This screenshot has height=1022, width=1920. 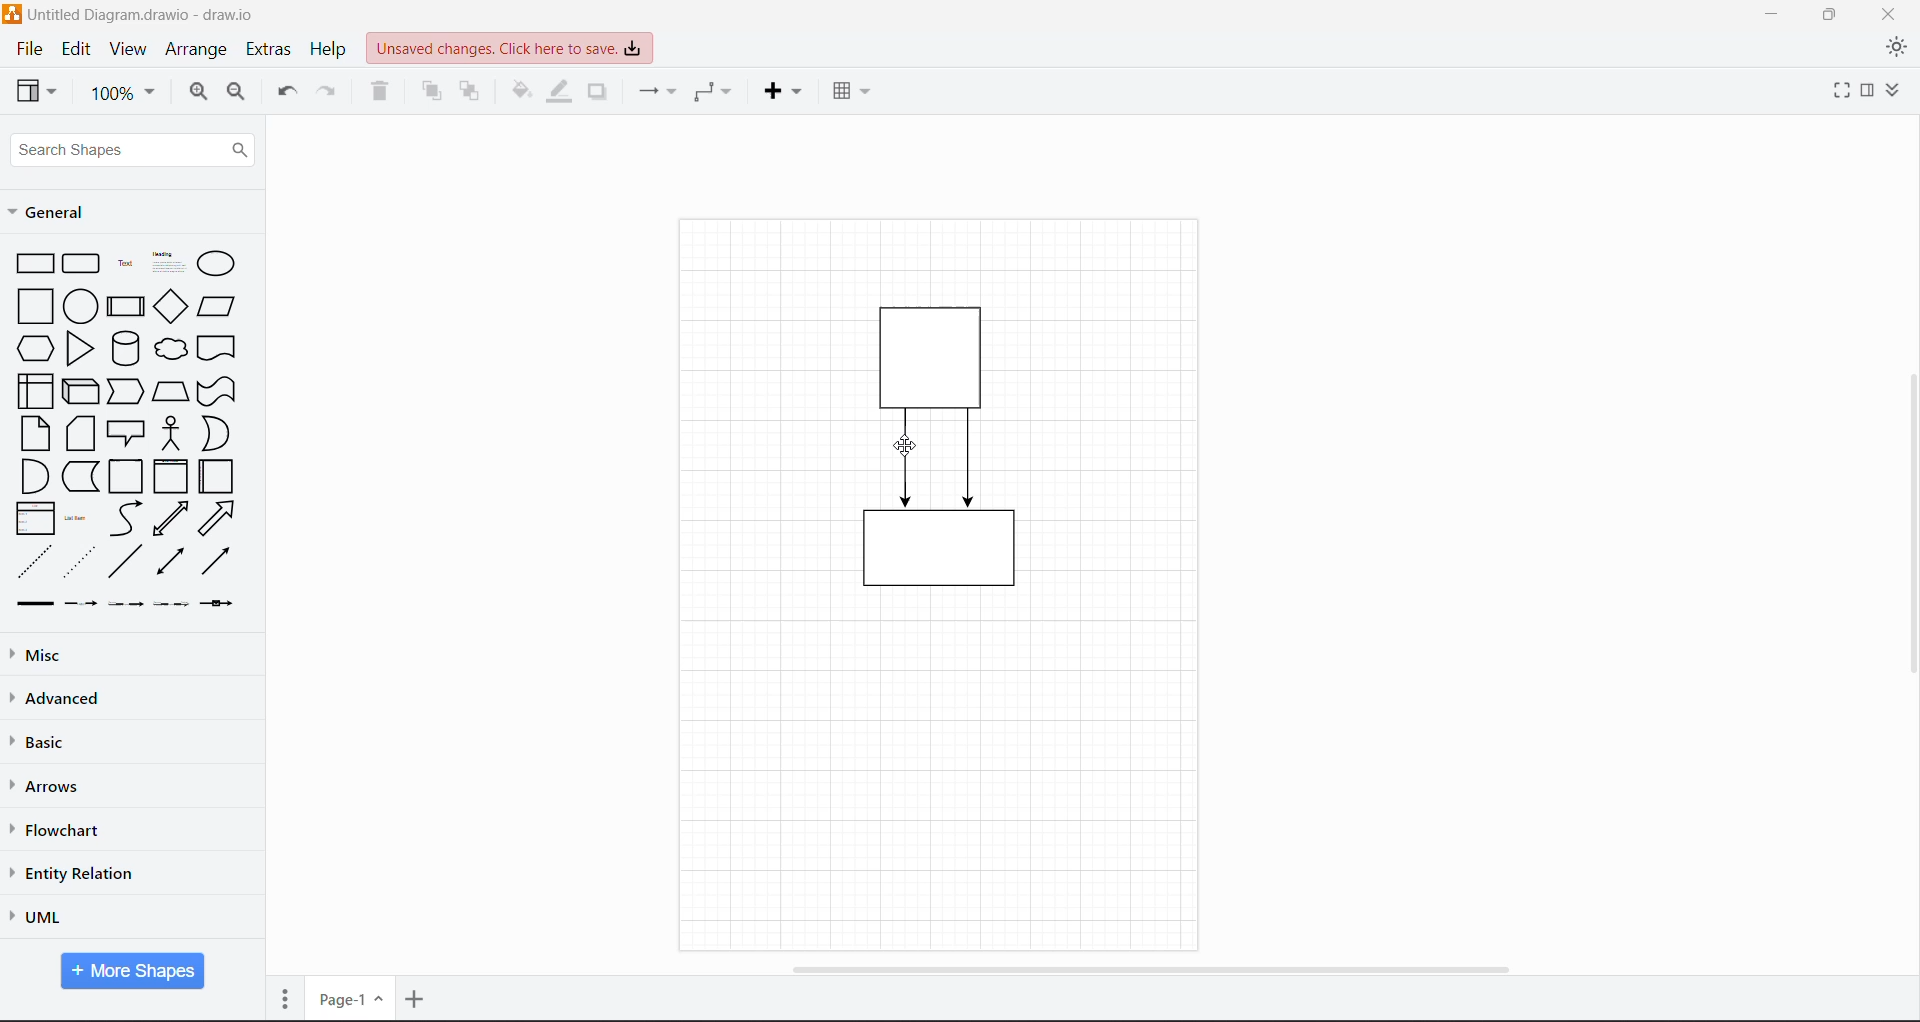 What do you see at coordinates (714, 91) in the screenshot?
I see `Waypoints` at bounding box center [714, 91].